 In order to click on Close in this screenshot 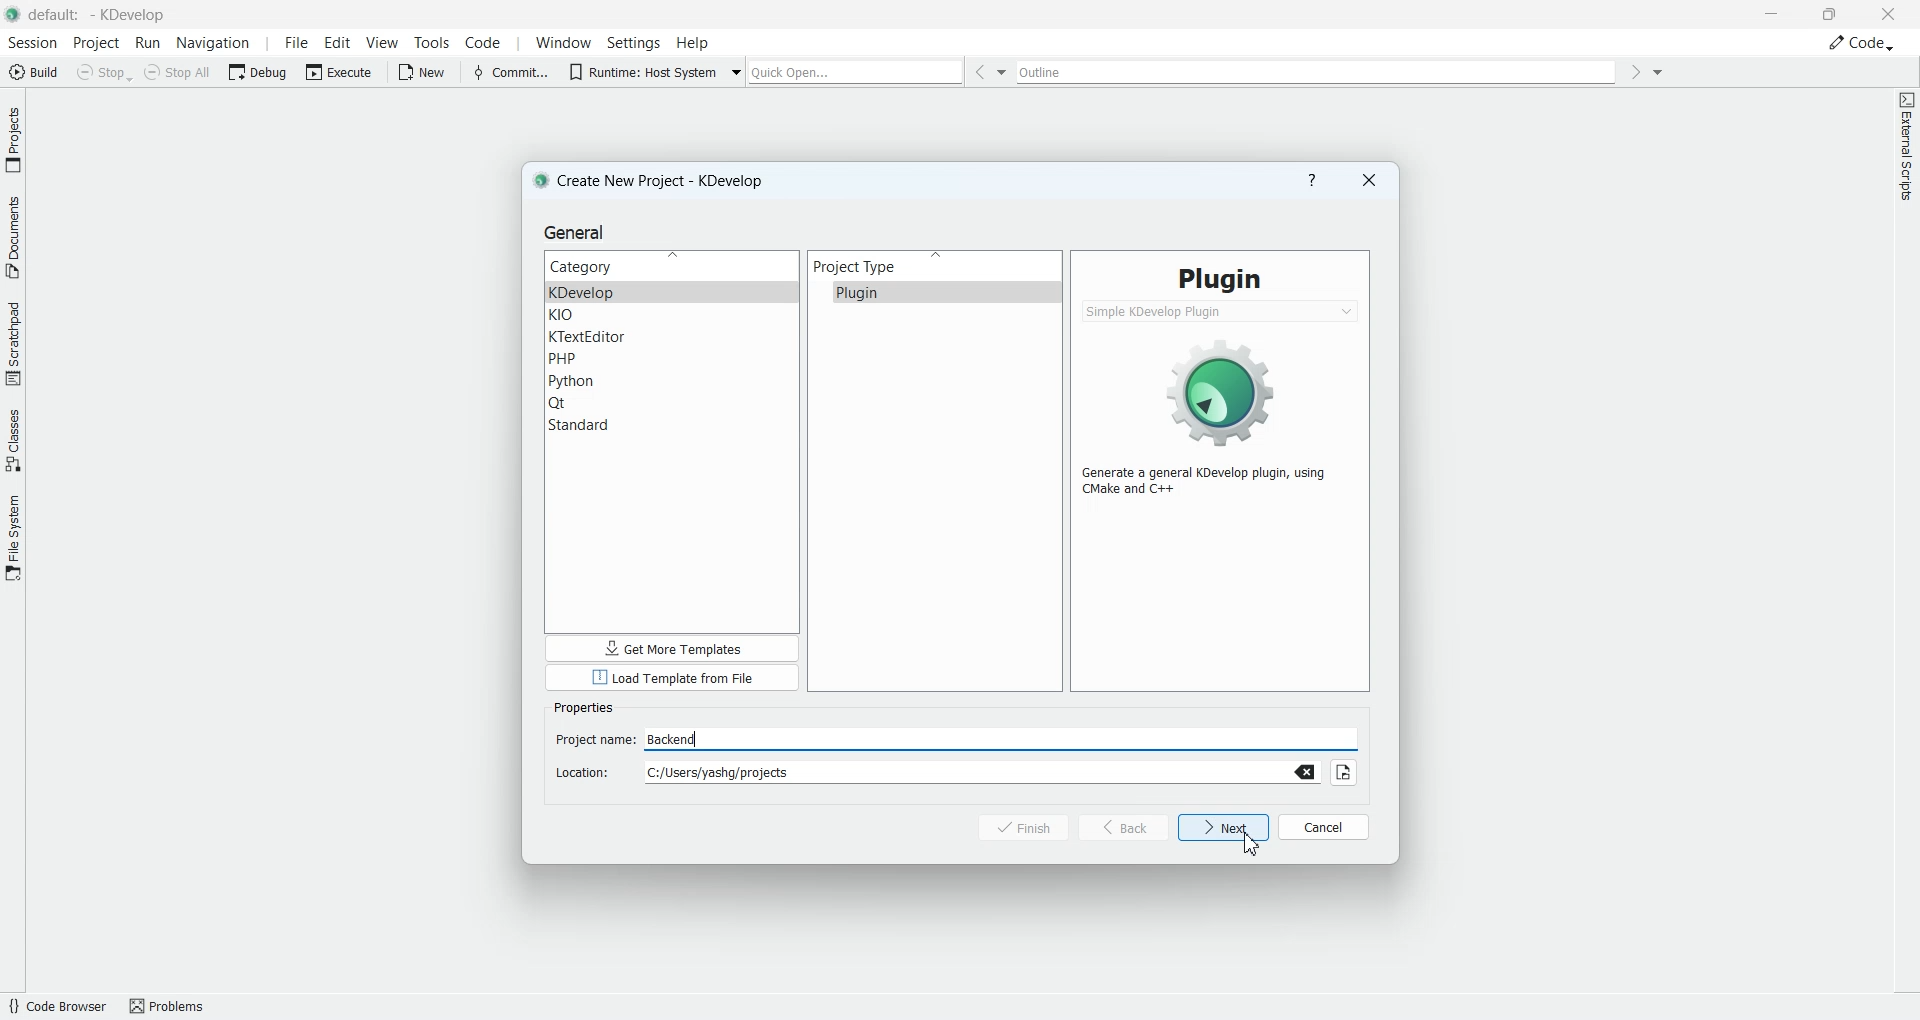, I will do `click(1888, 13)`.